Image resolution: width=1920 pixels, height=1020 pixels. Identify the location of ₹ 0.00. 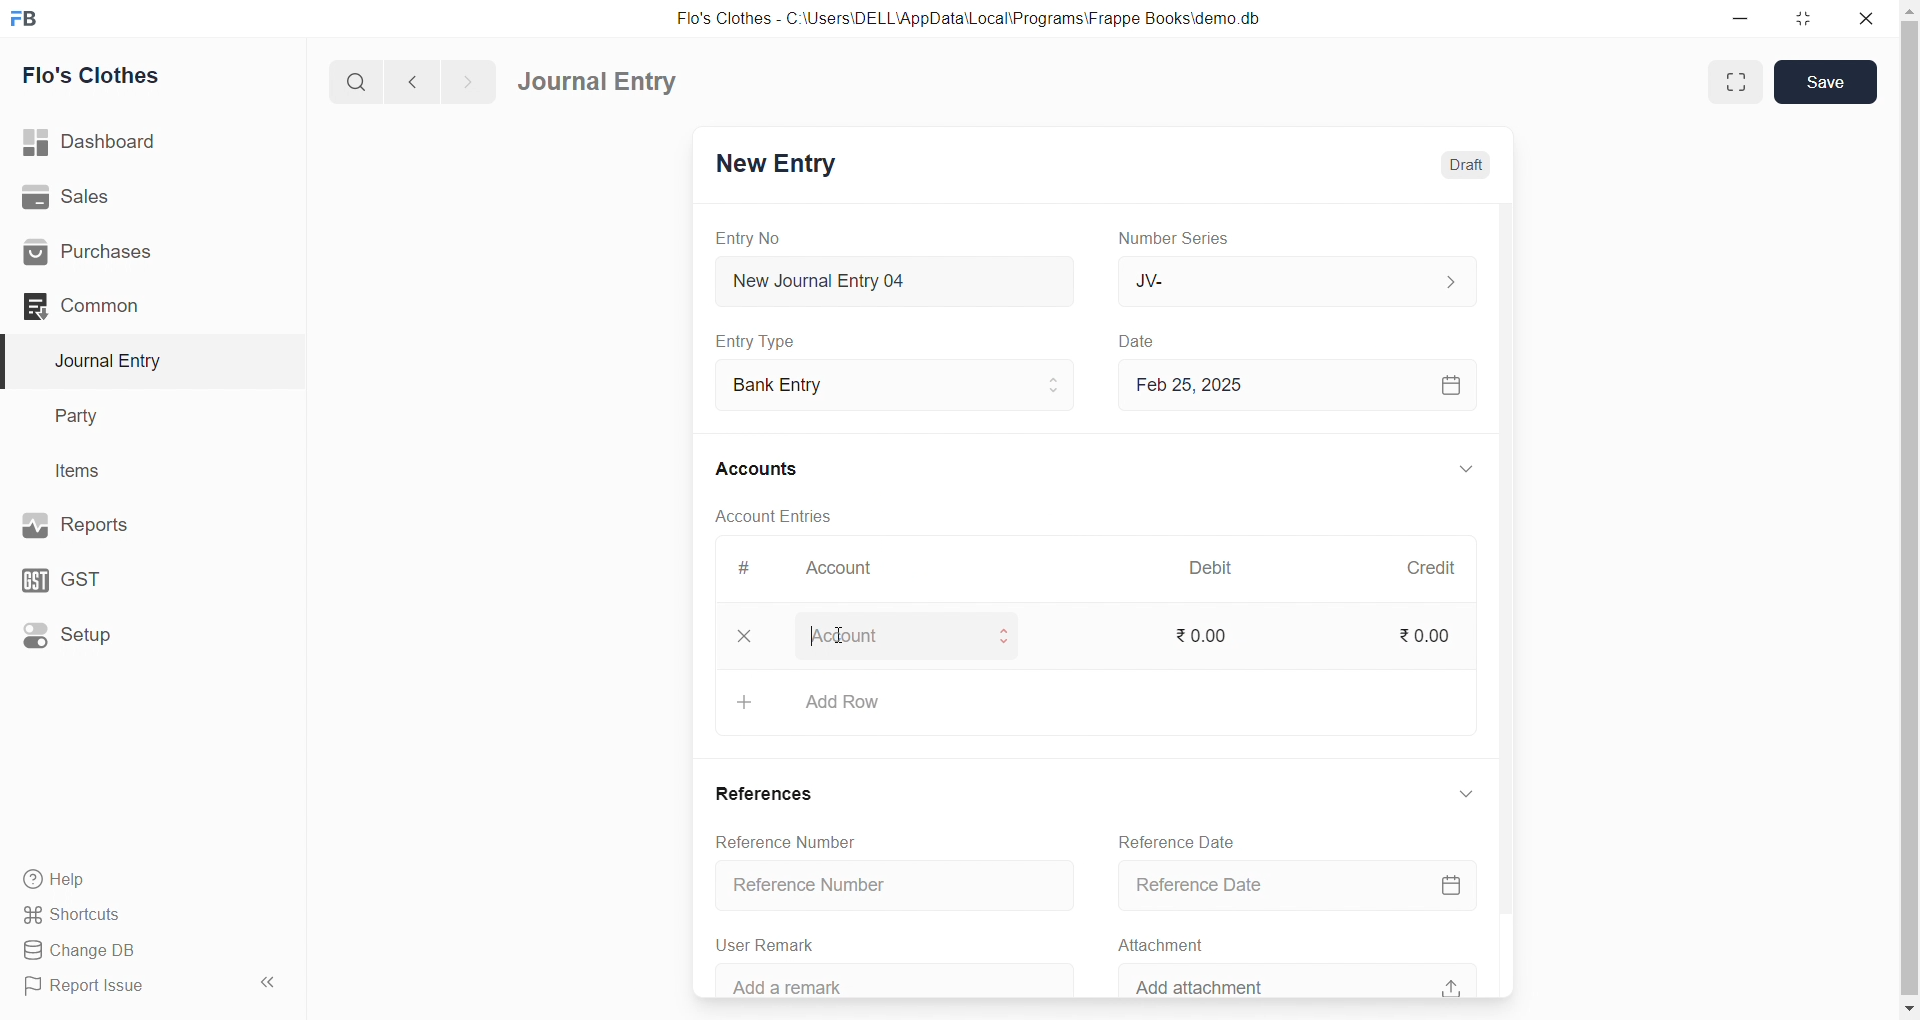
(1432, 639).